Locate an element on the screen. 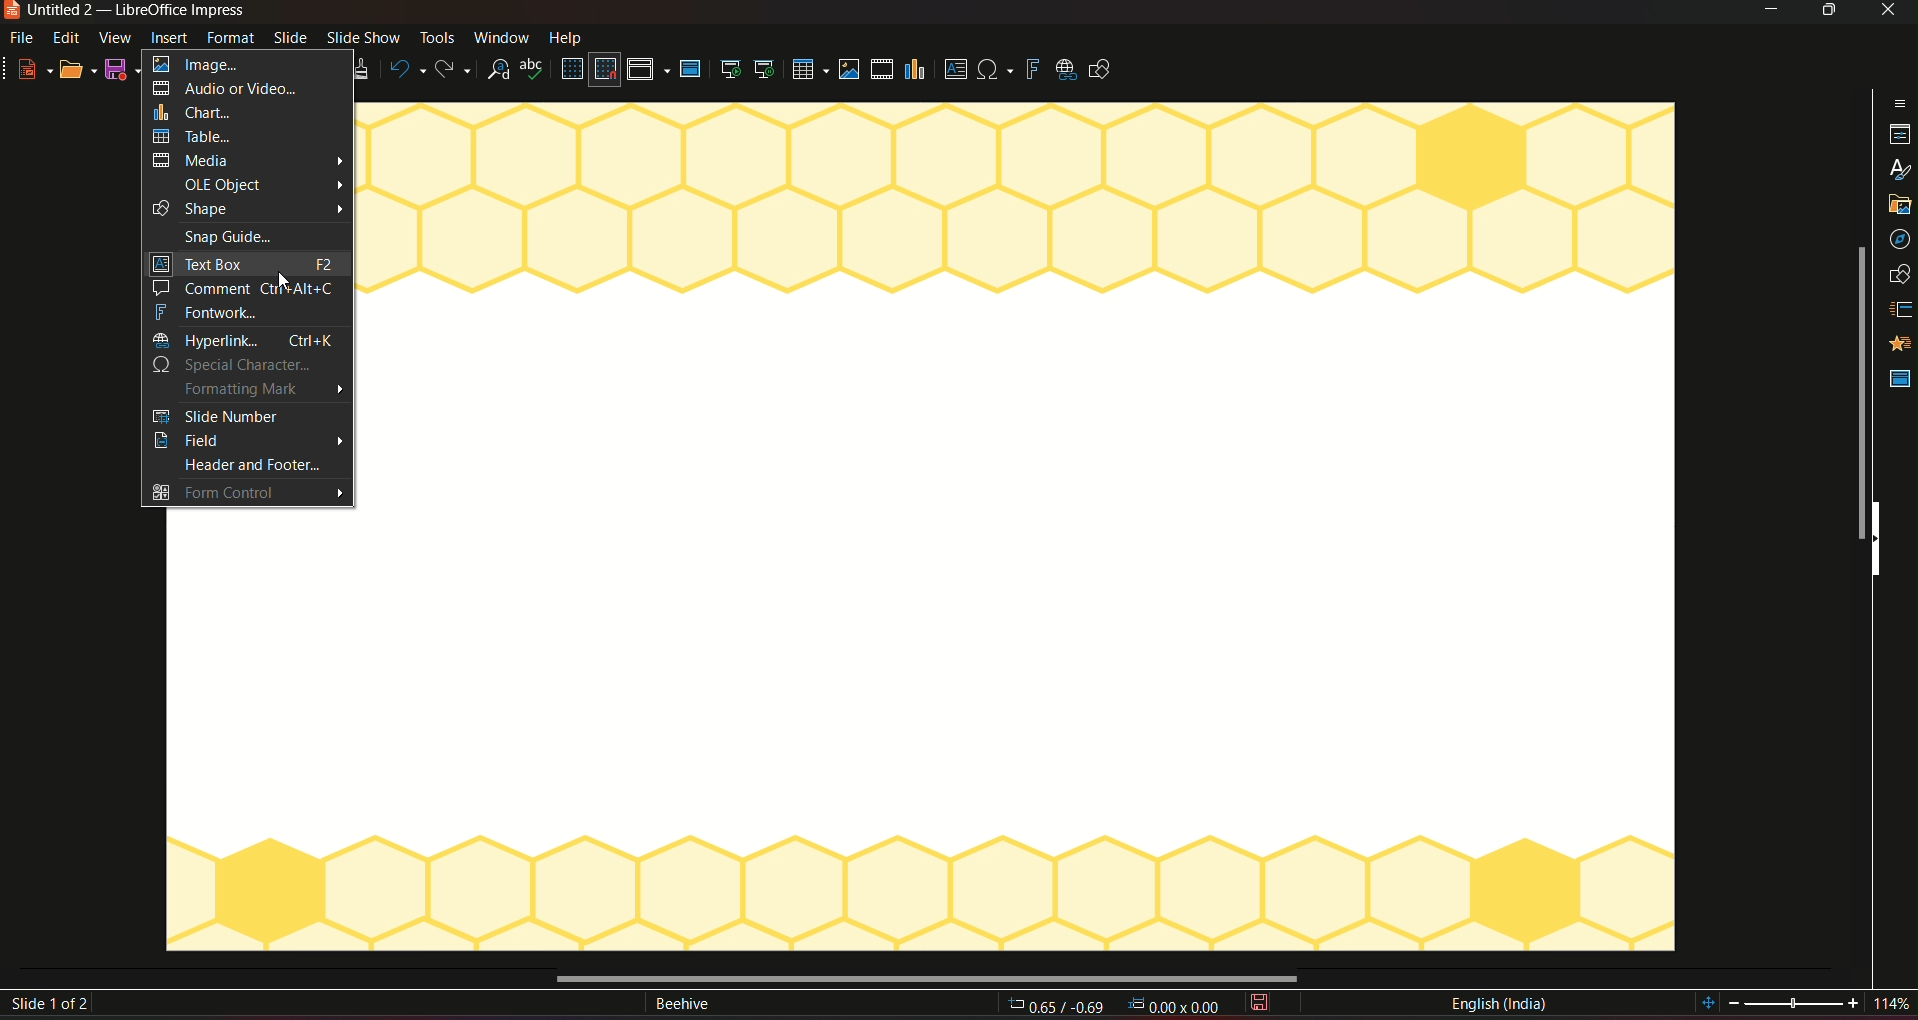 This screenshot has width=1918, height=1020. animation is located at coordinates (1899, 343).